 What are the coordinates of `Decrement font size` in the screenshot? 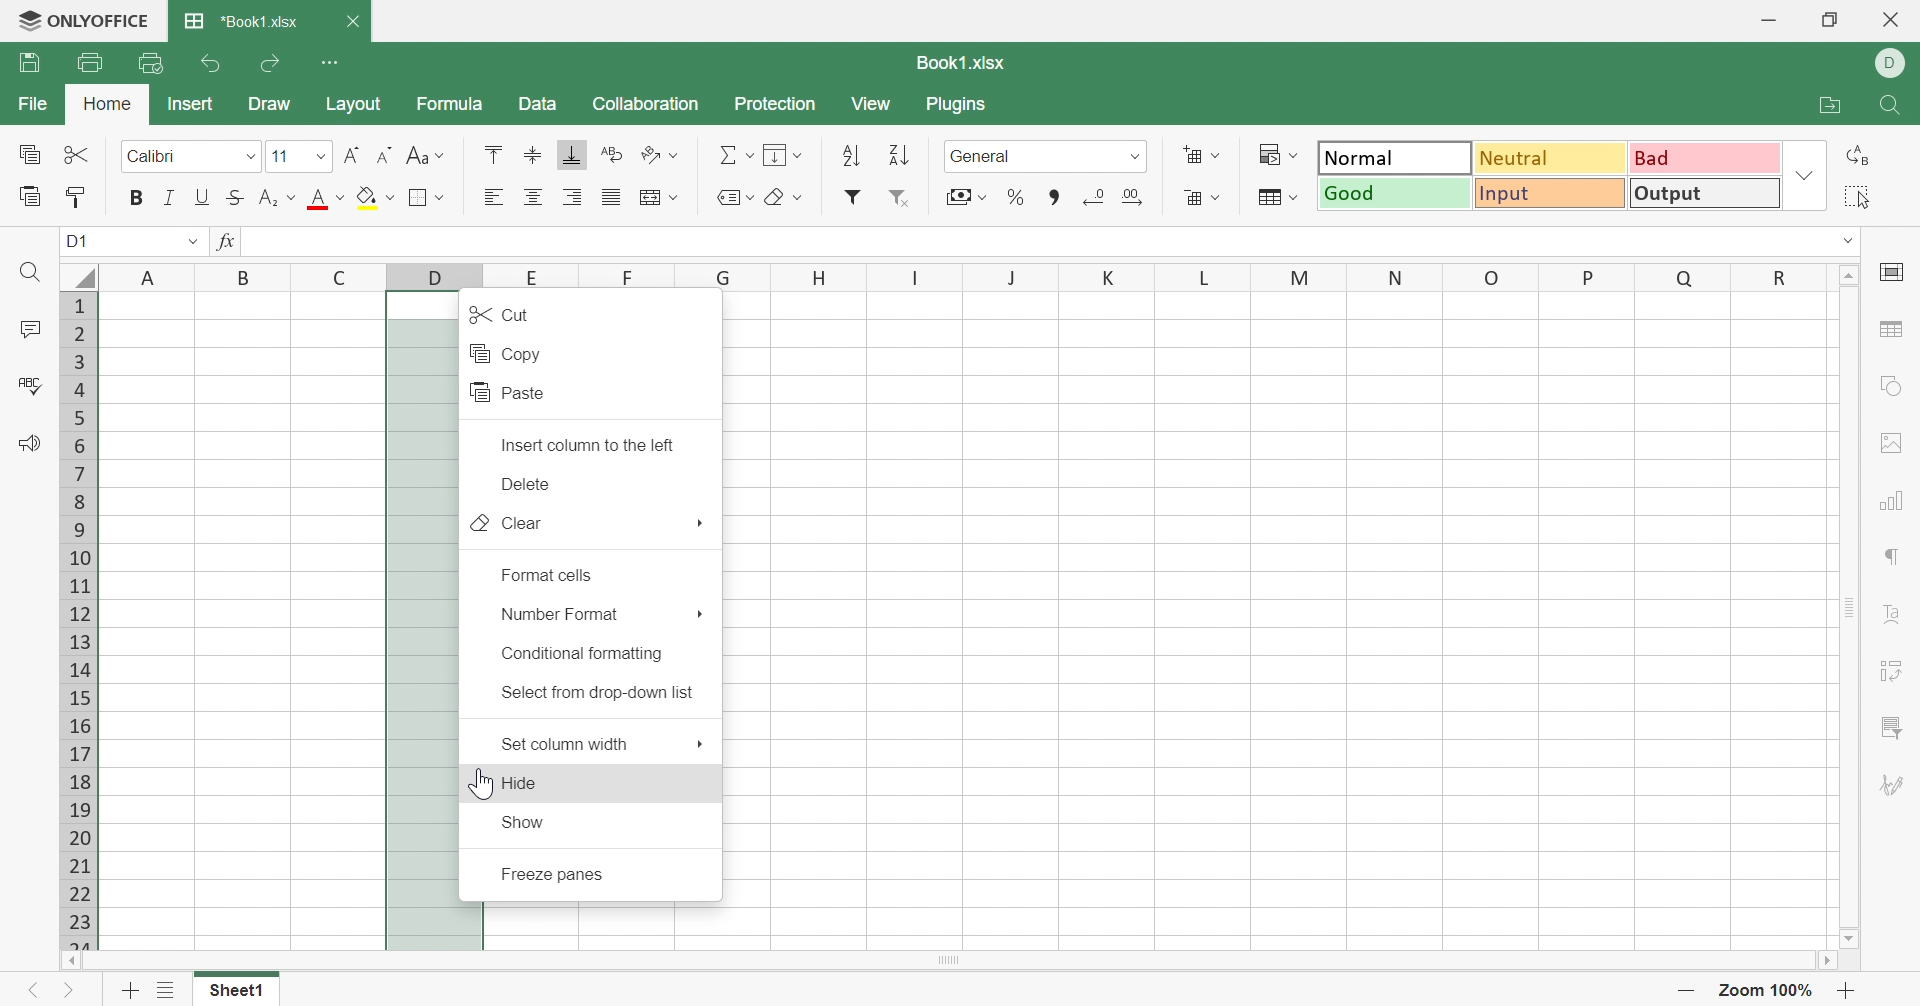 It's located at (385, 153).